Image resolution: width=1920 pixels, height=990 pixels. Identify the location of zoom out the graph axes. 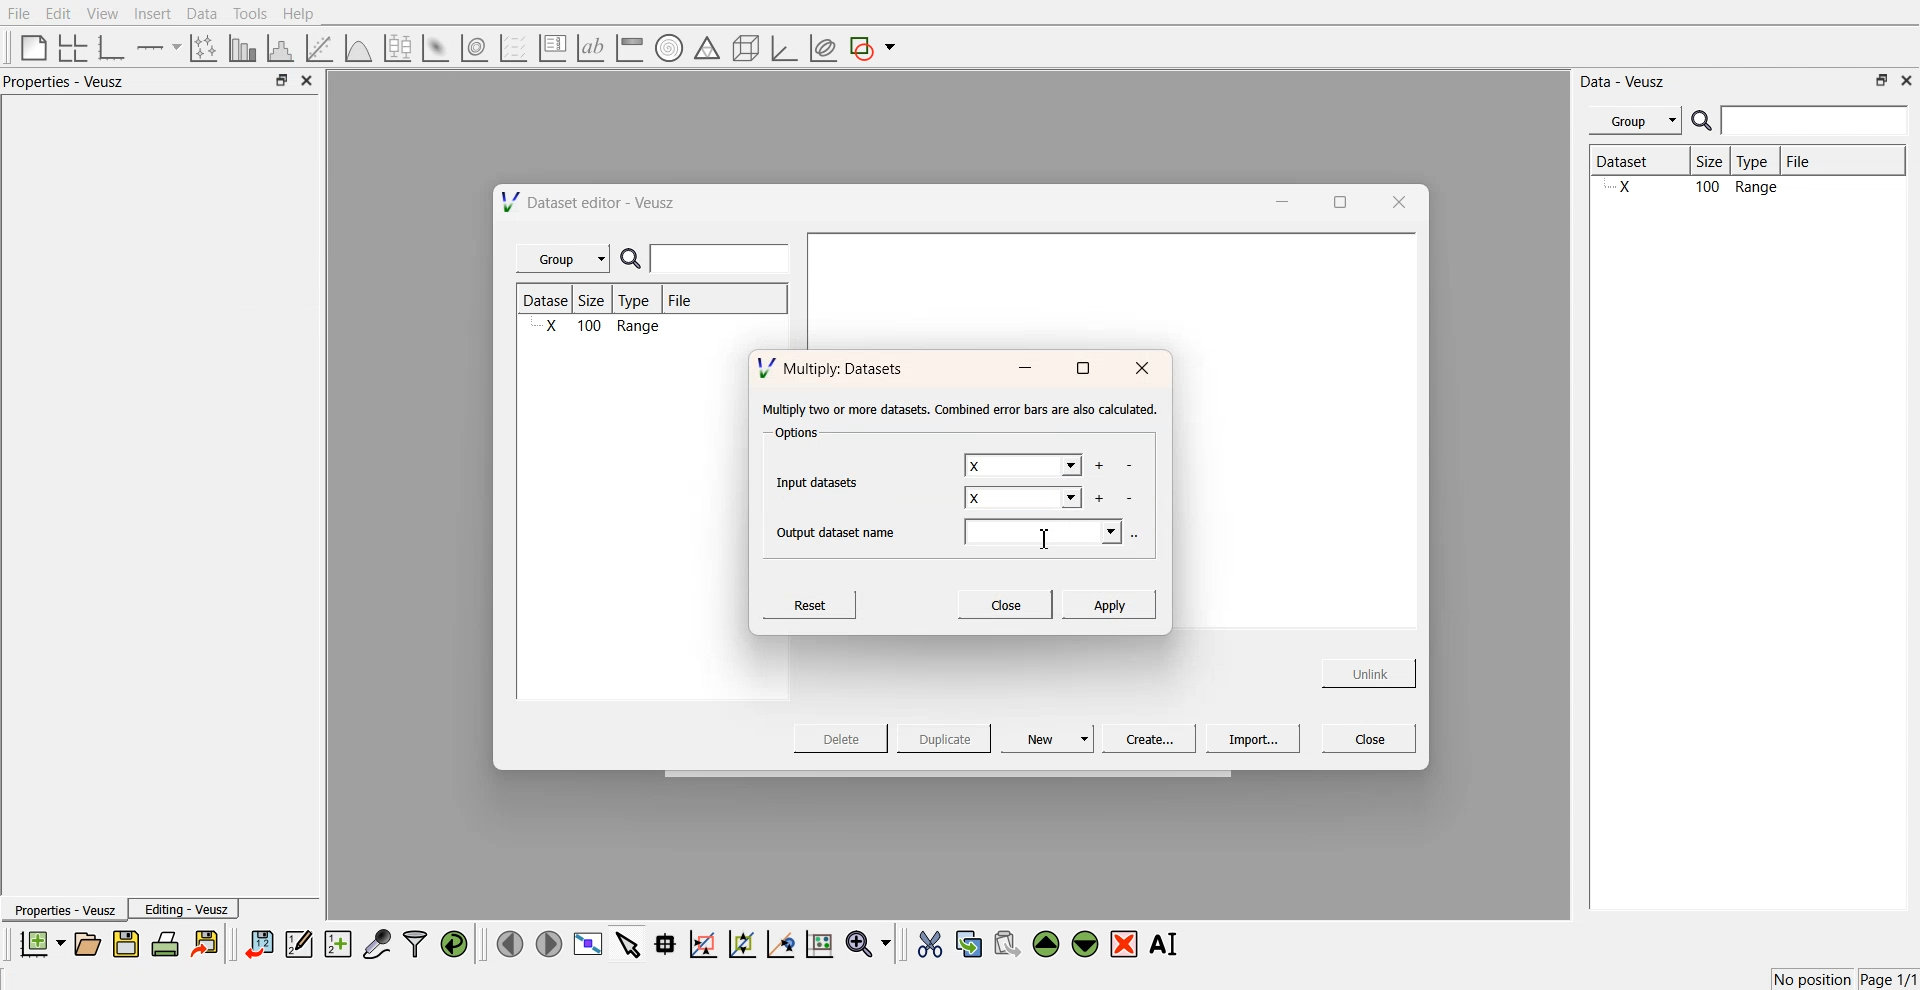
(740, 943).